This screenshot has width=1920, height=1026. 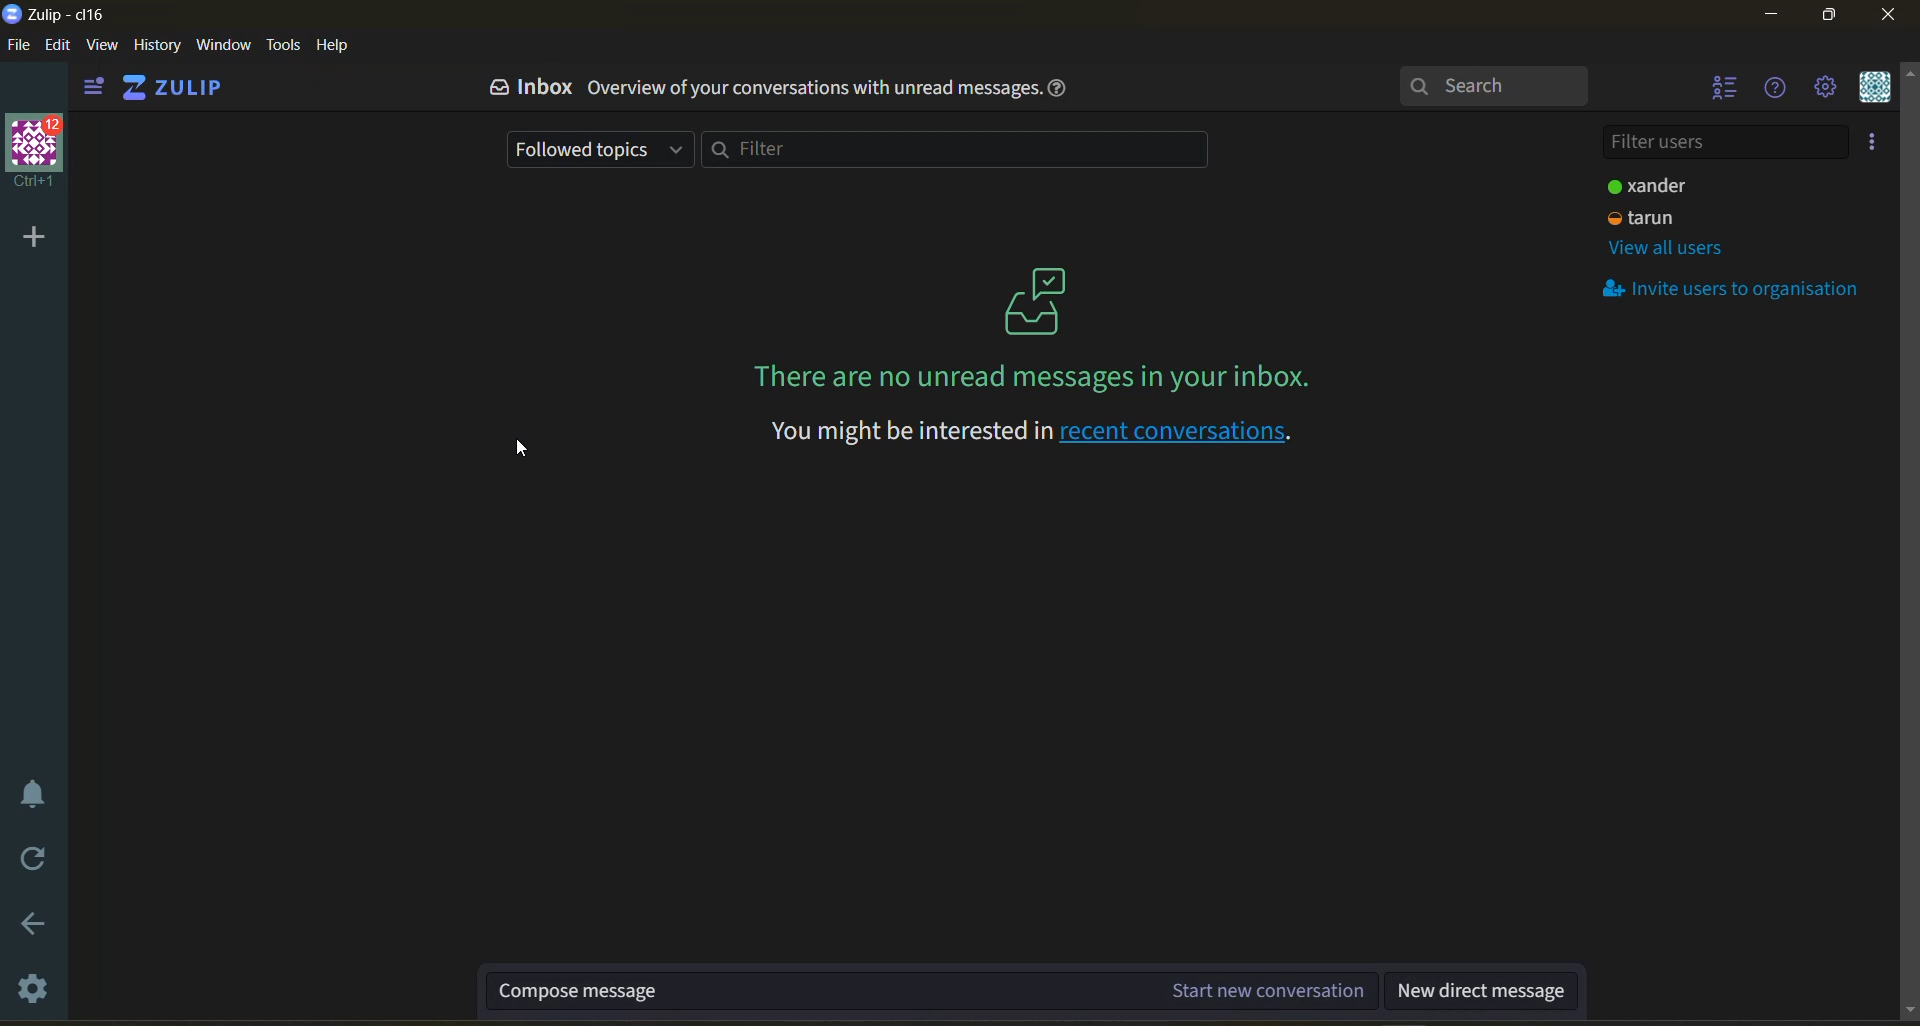 What do you see at coordinates (33, 989) in the screenshot?
I see `settings` at bounding box center [33, 989].